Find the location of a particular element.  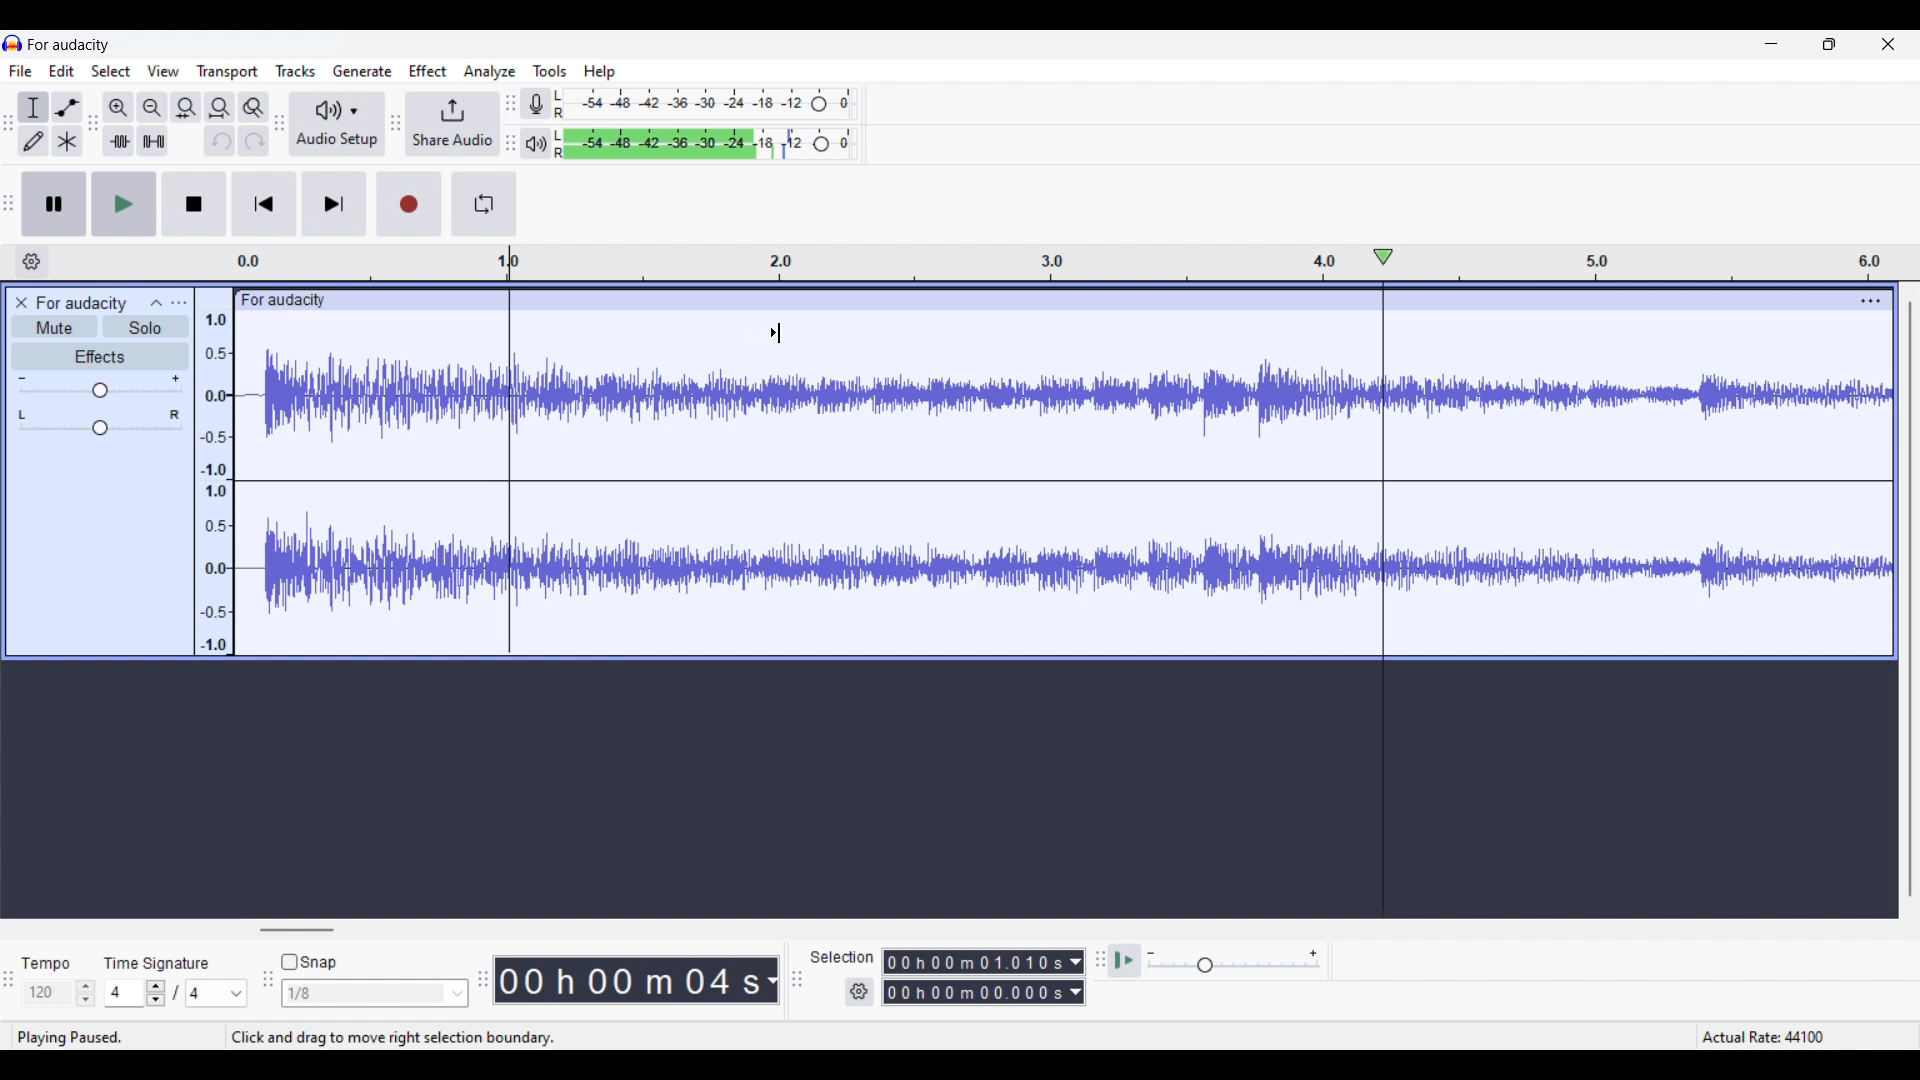

Actual rate 44100 is located at coordinates (1782, 1024).